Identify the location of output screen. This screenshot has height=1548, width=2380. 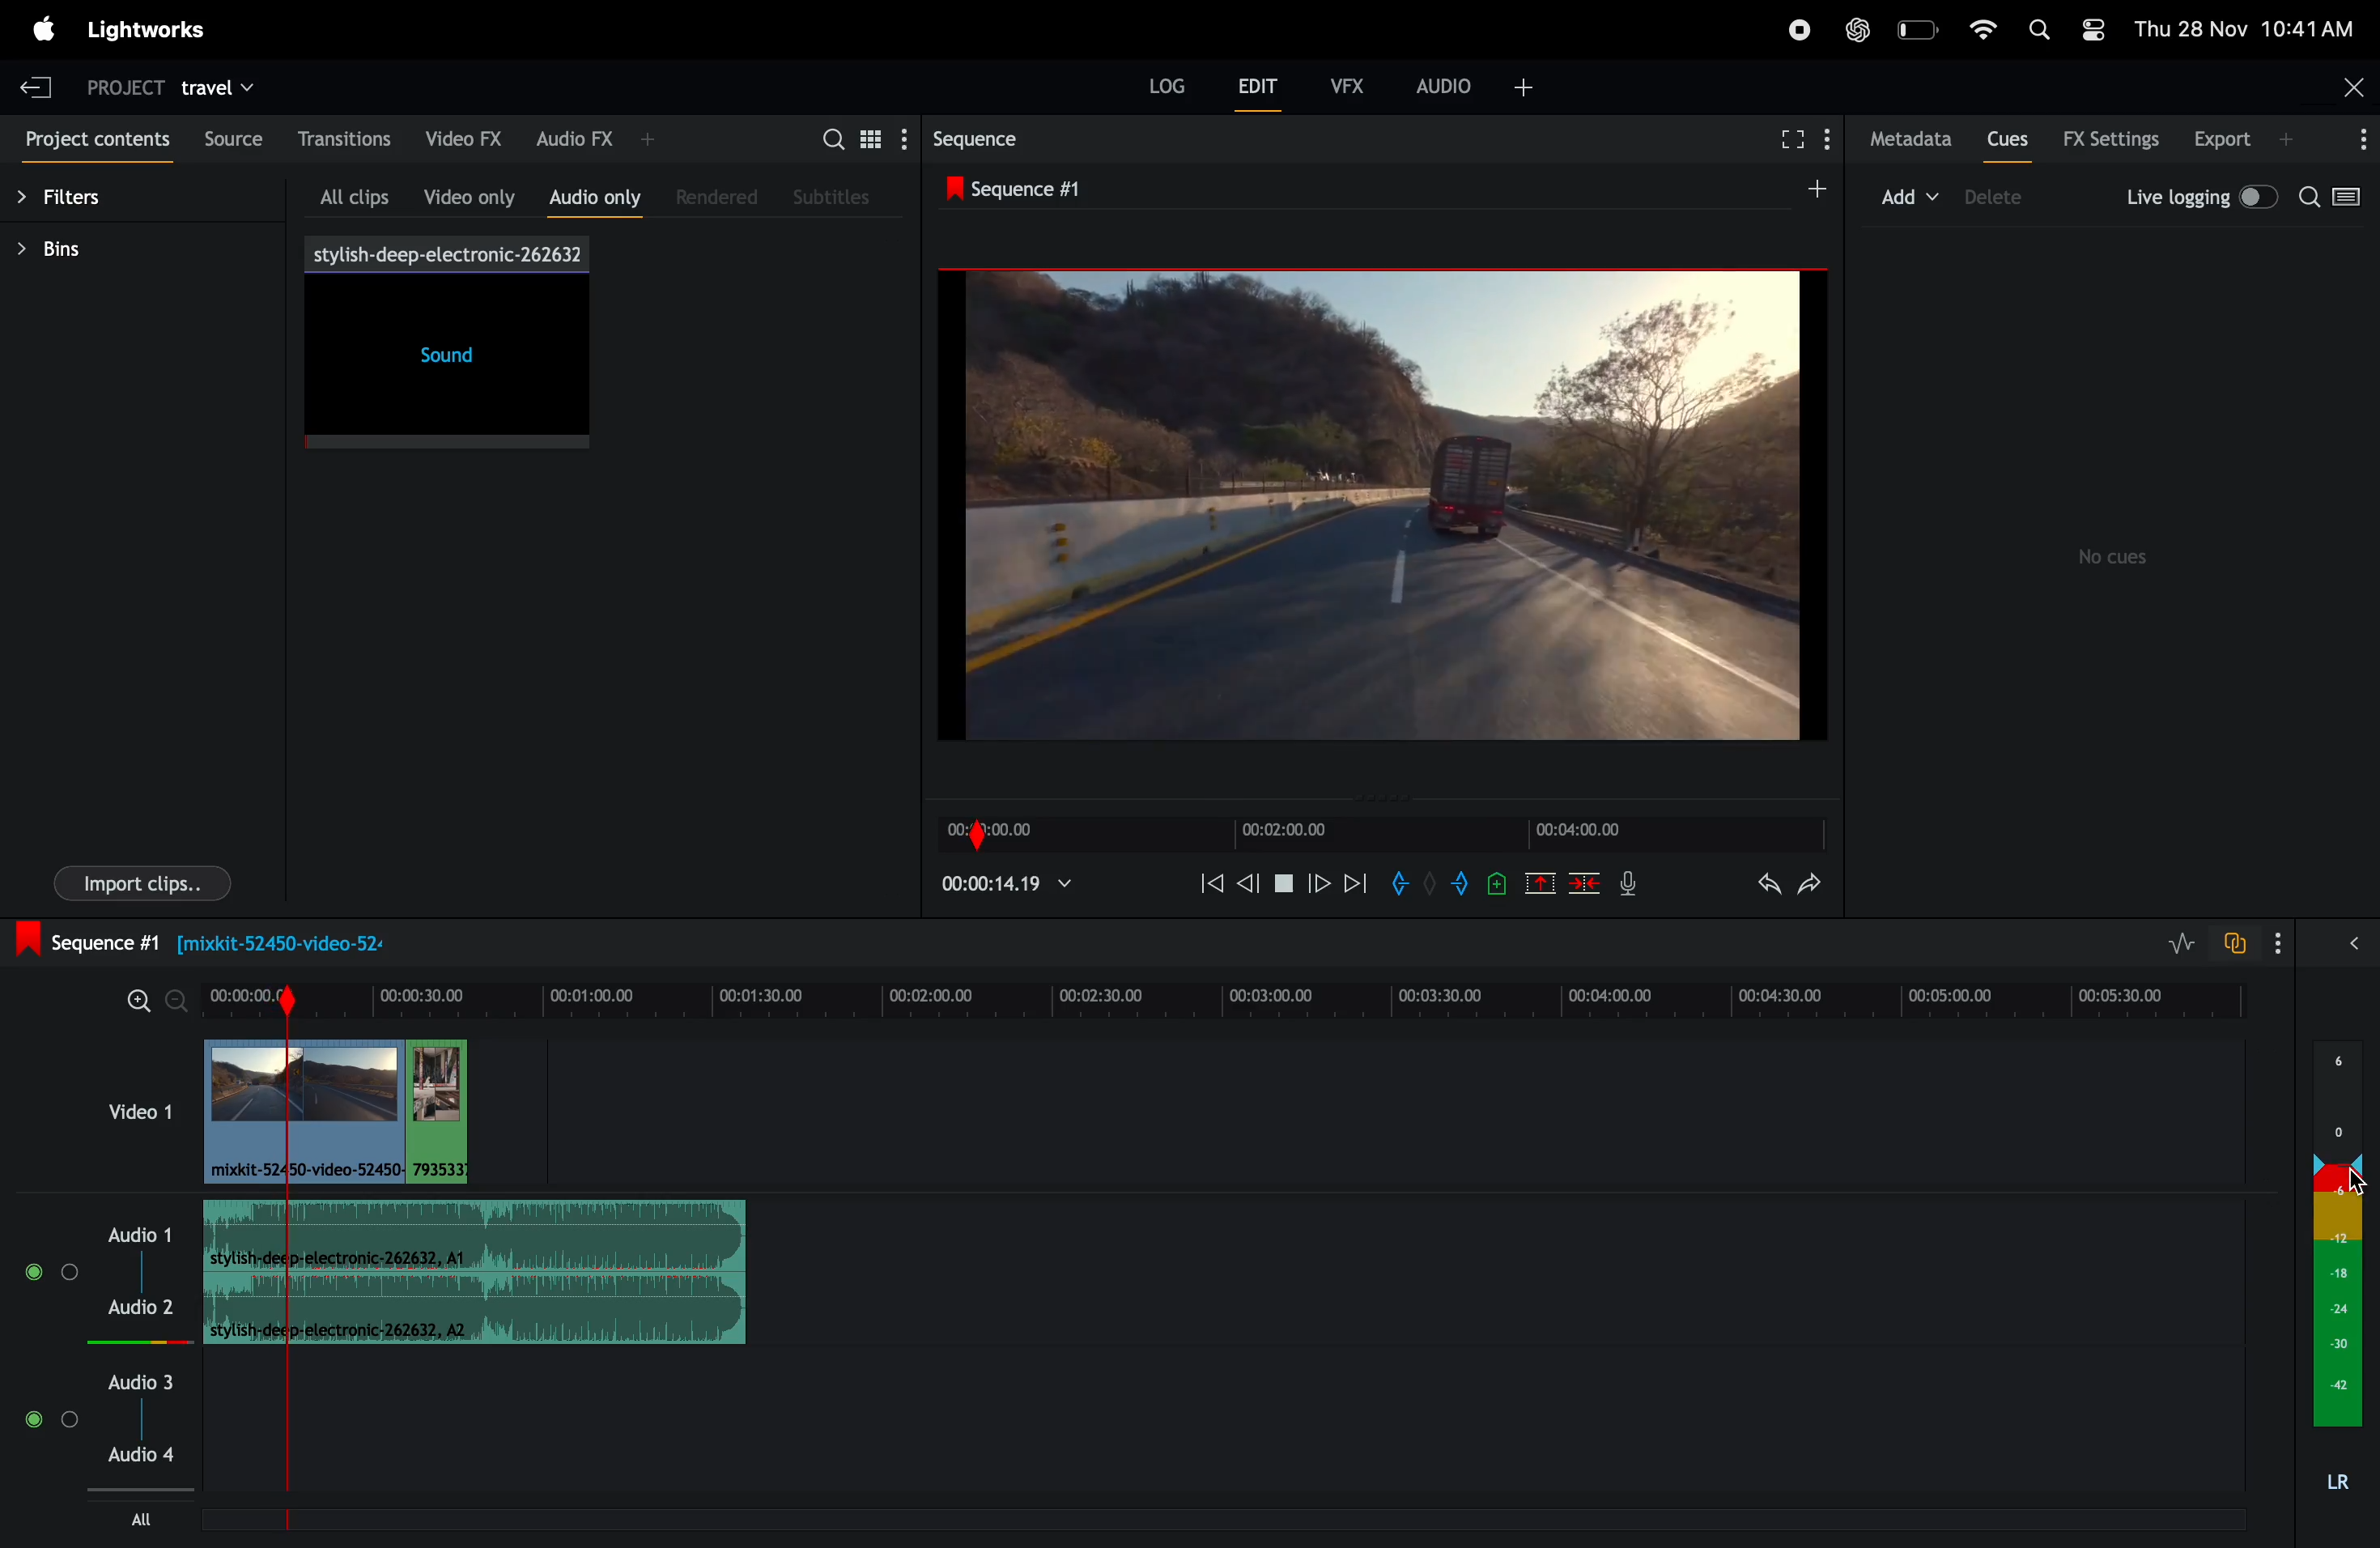
(1382, 502).